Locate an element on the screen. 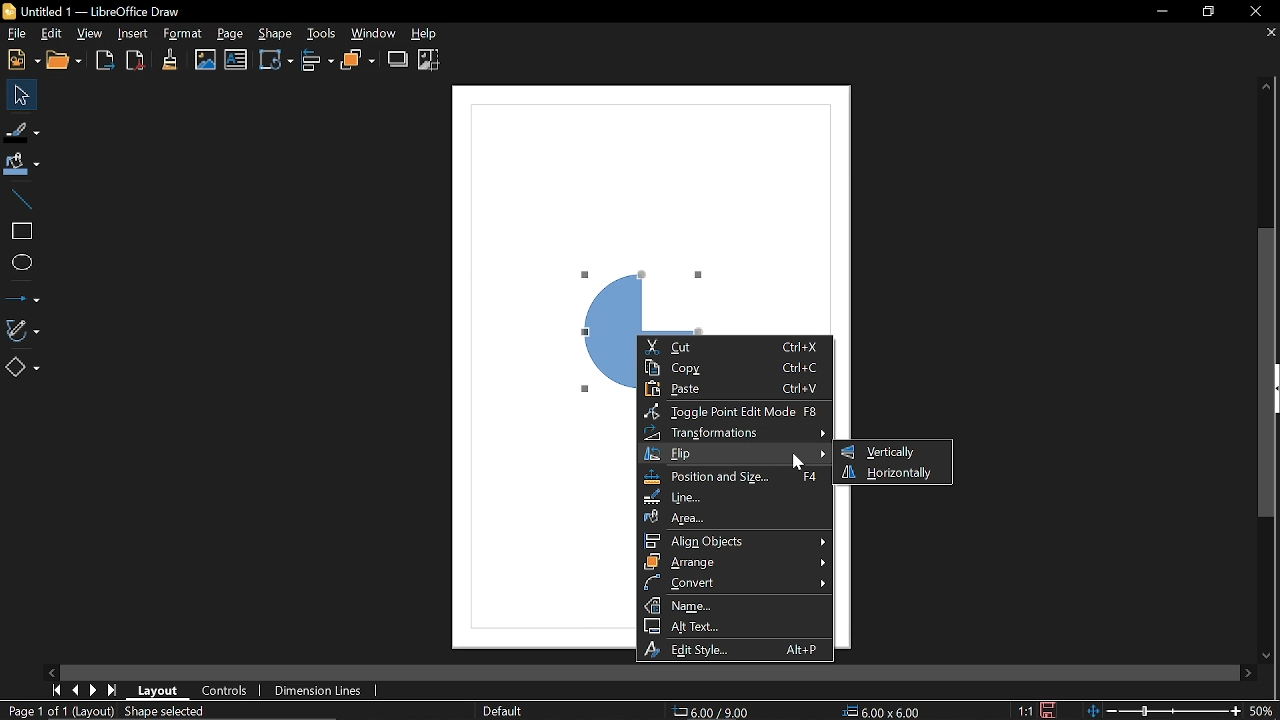  Select is located at coordinates (18, 93).